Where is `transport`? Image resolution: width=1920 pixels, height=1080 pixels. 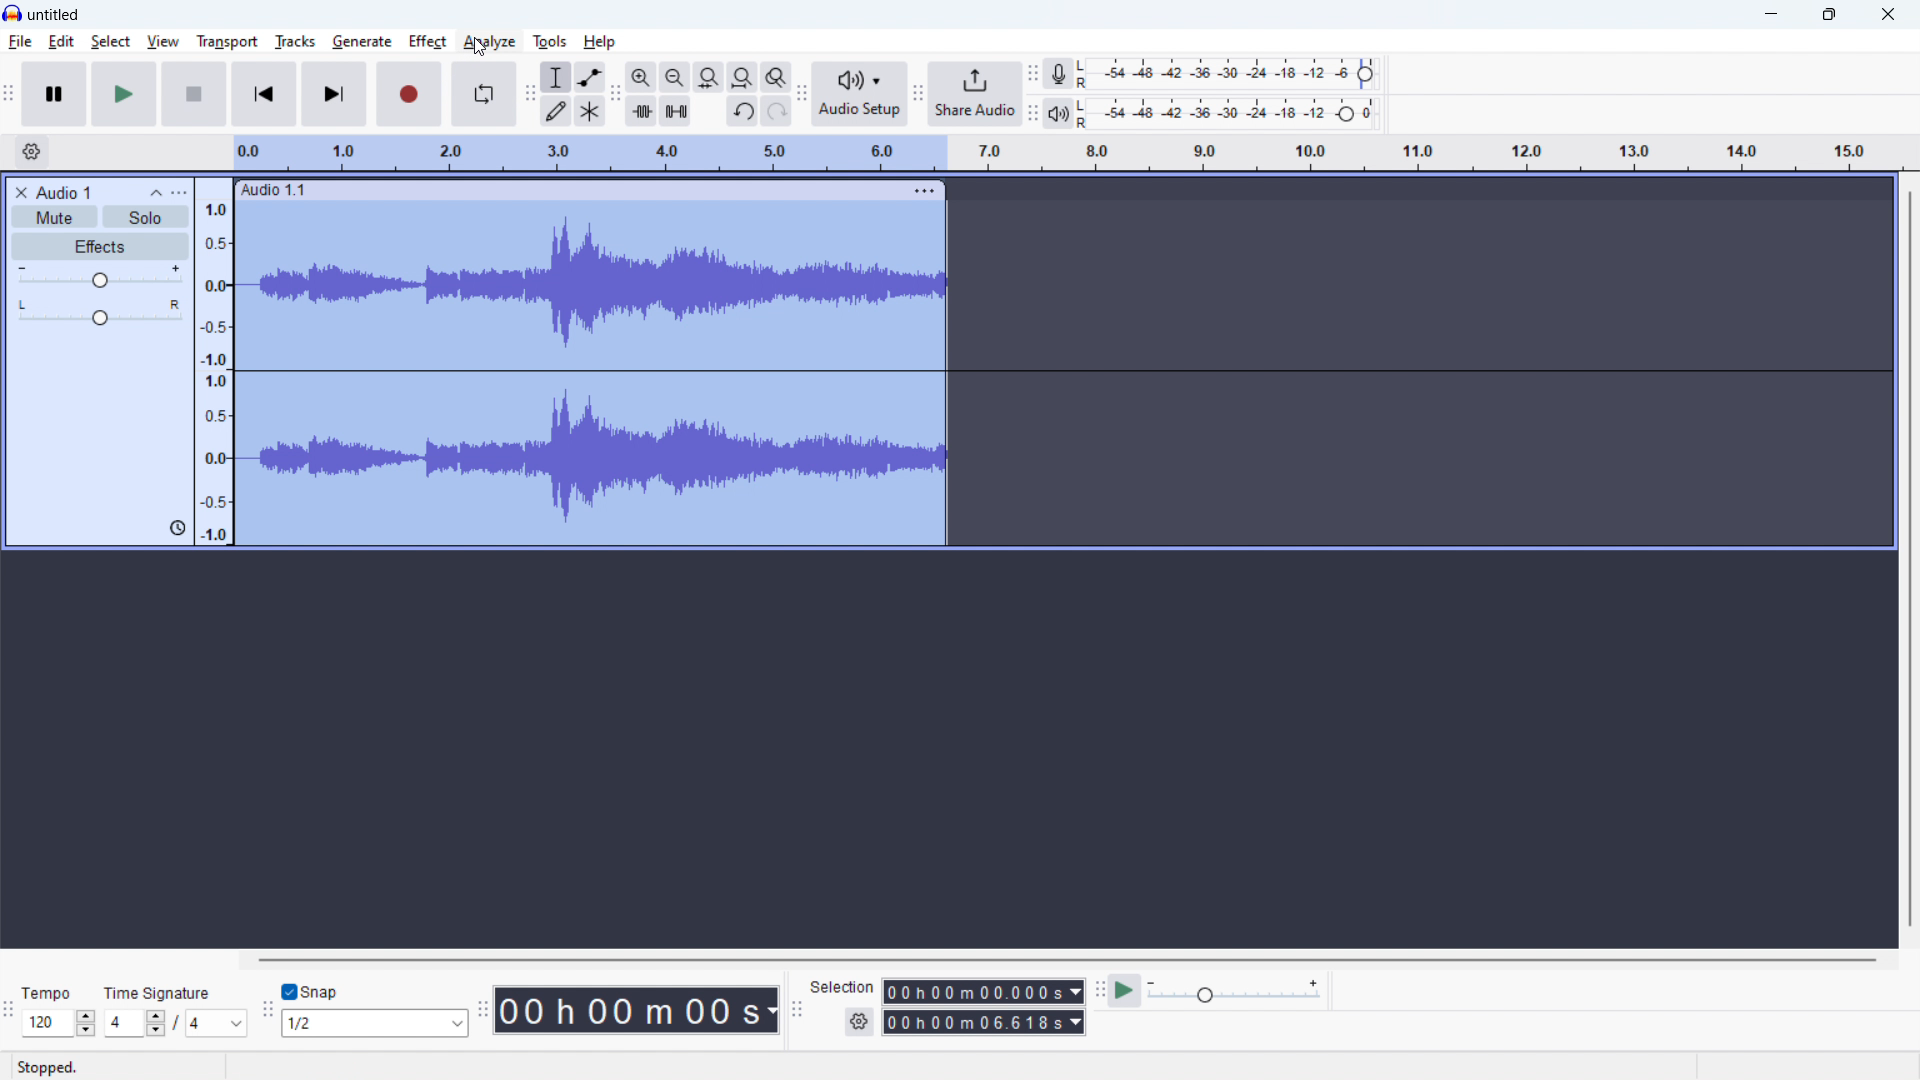 transport is located at coordinates (226, 41).